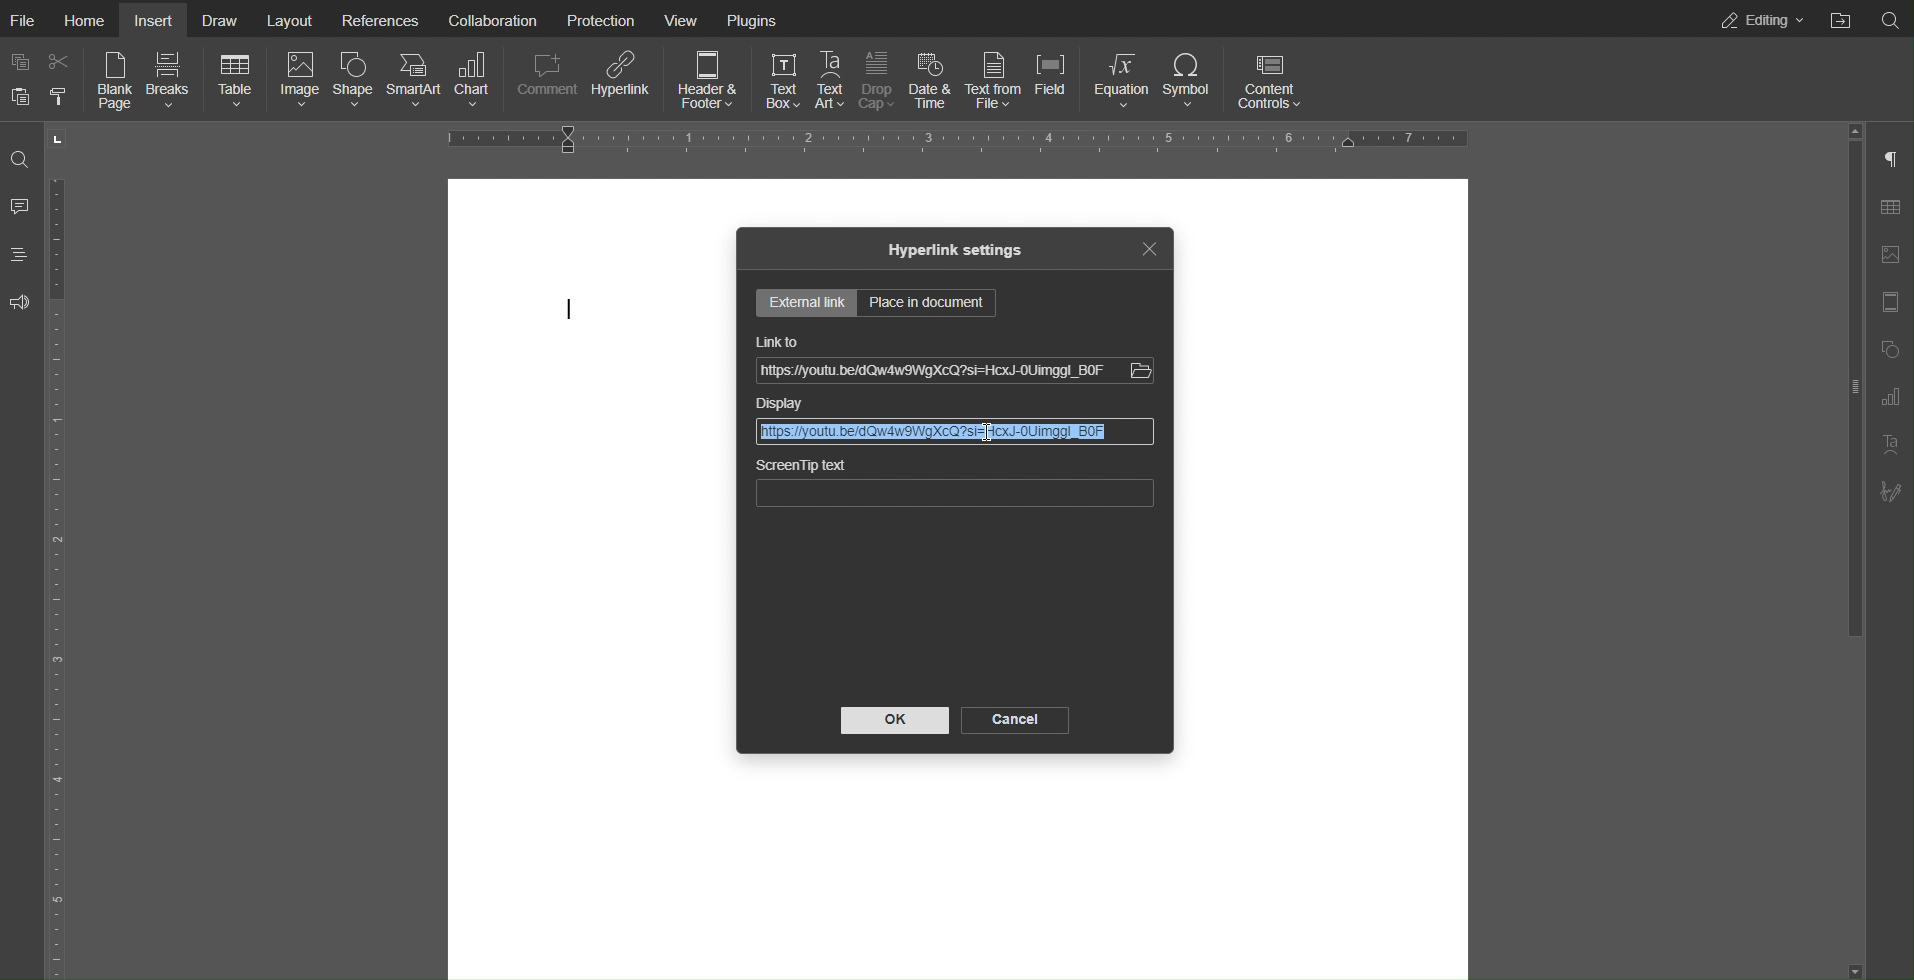 This screenshot has width=1914, height=980. What do you see at coordinates (1121, 81) in the screenshot?
I see `Equation` at bounding box center [1121, 81].